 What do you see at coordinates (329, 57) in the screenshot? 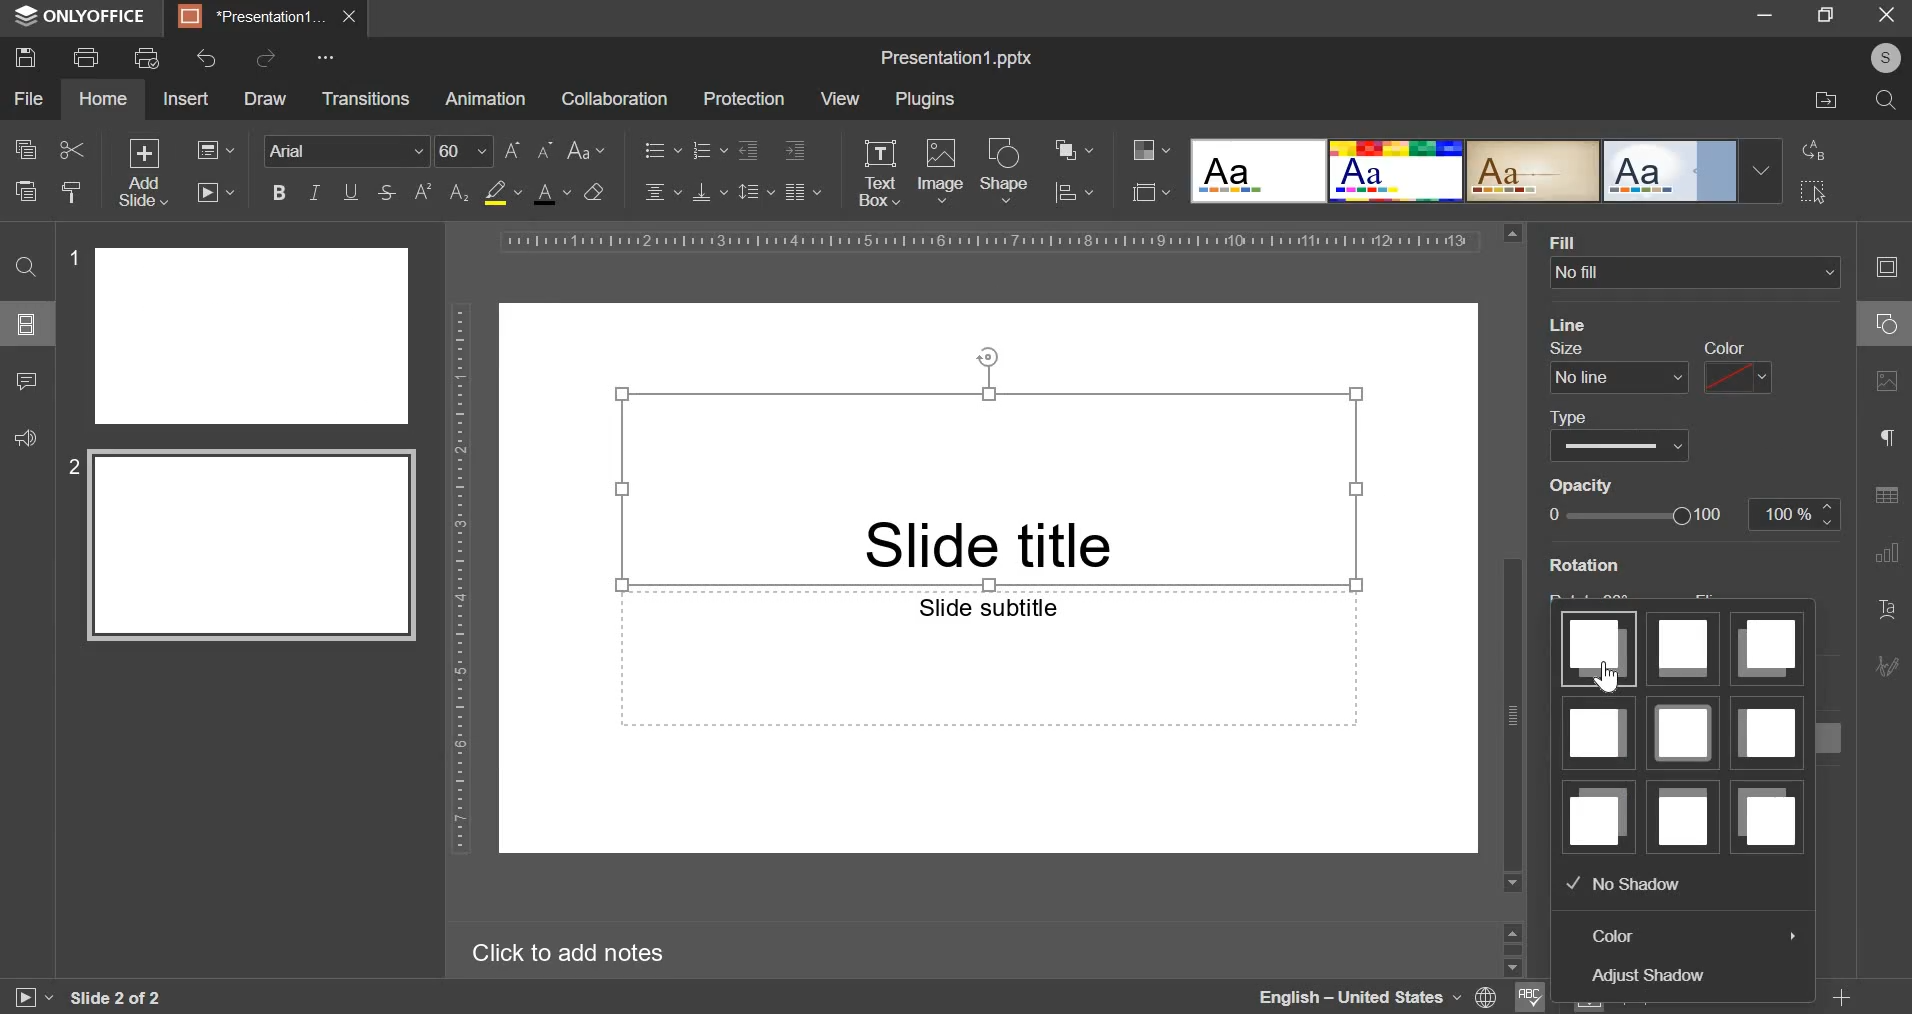
I see `configure quick access toolbar` at bounding box center [329, 57].